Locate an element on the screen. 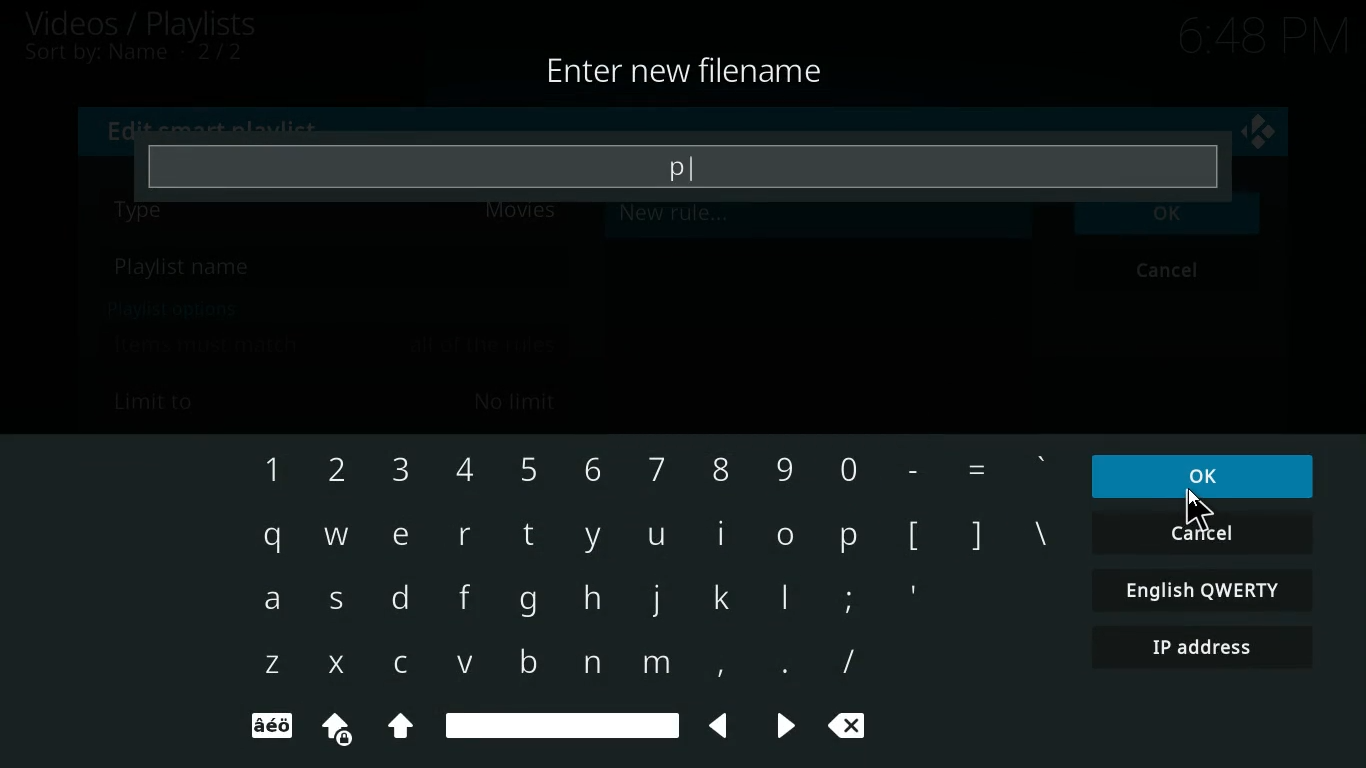 Image resolution: width=1366 pixels, height=768 pixels. S is located at coordinates (341, 604).